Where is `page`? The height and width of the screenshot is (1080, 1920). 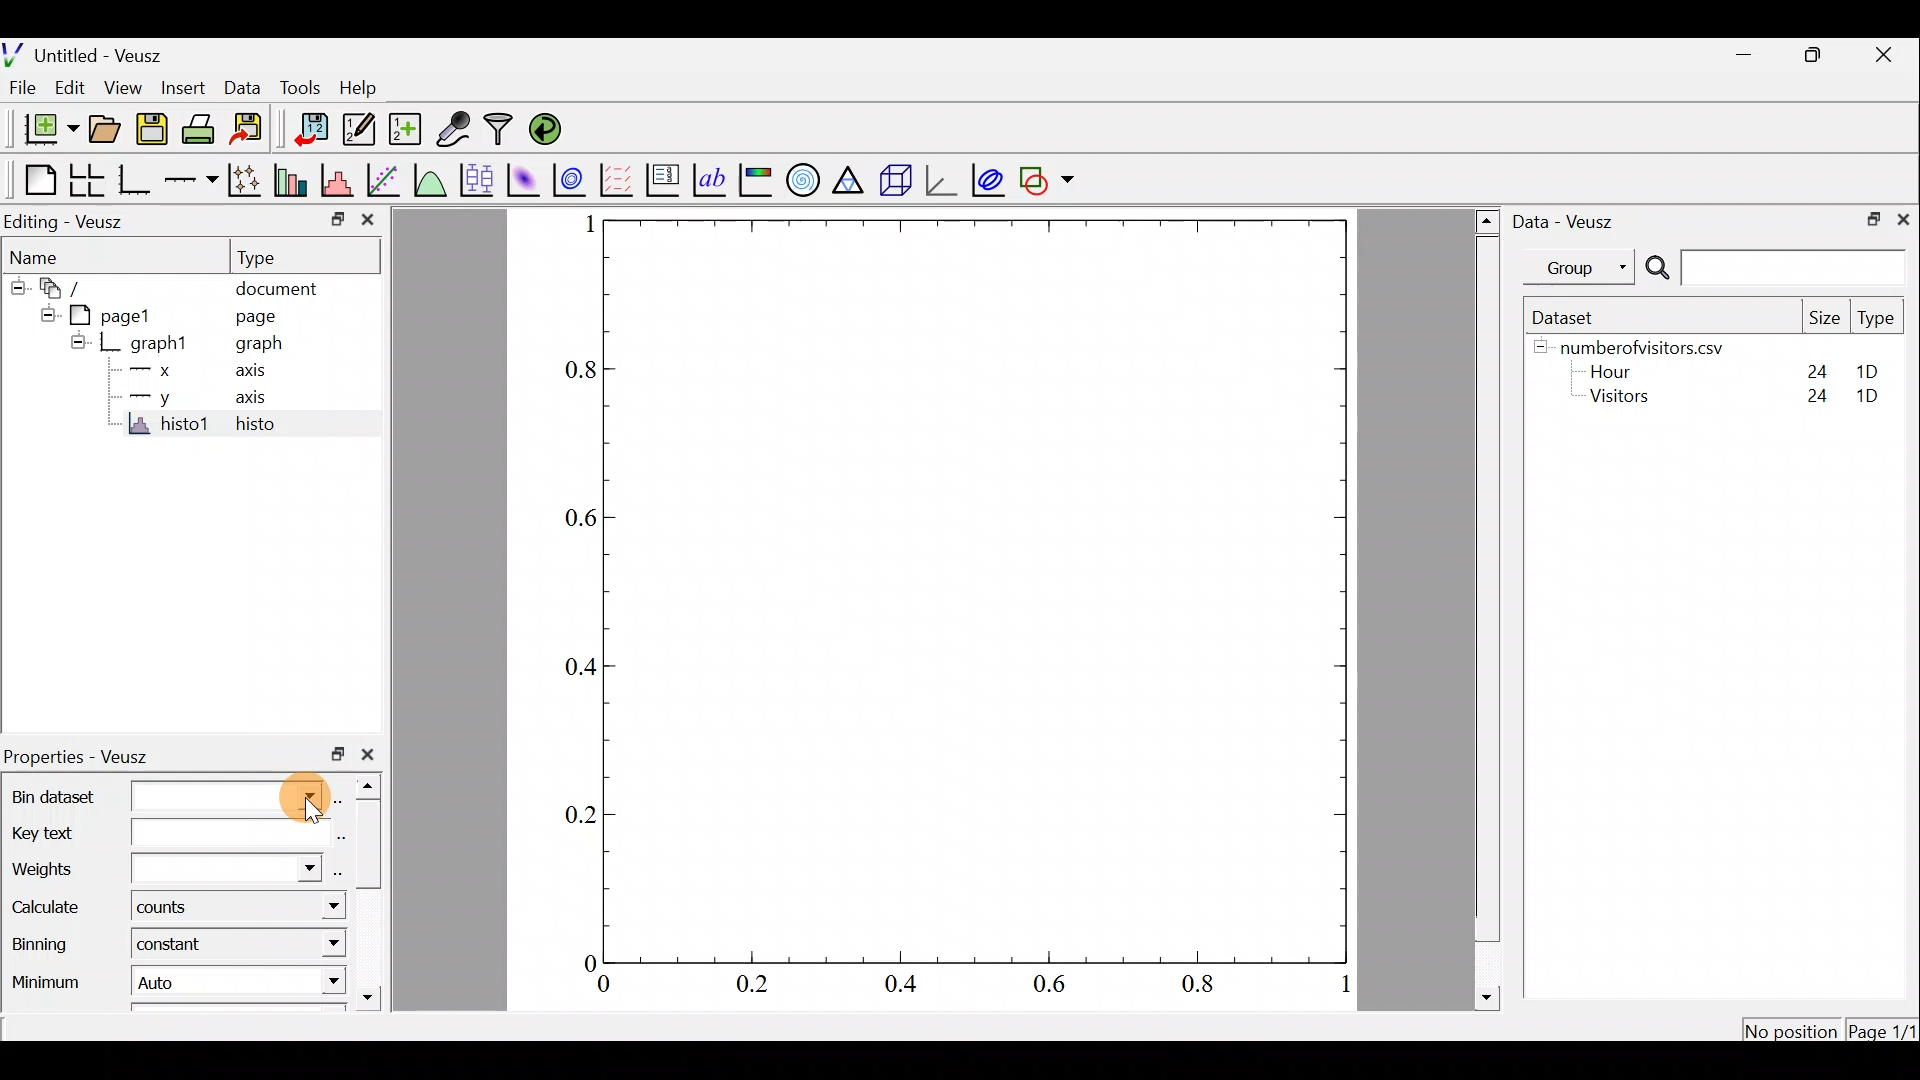 page is located at coordinates (259, 317).